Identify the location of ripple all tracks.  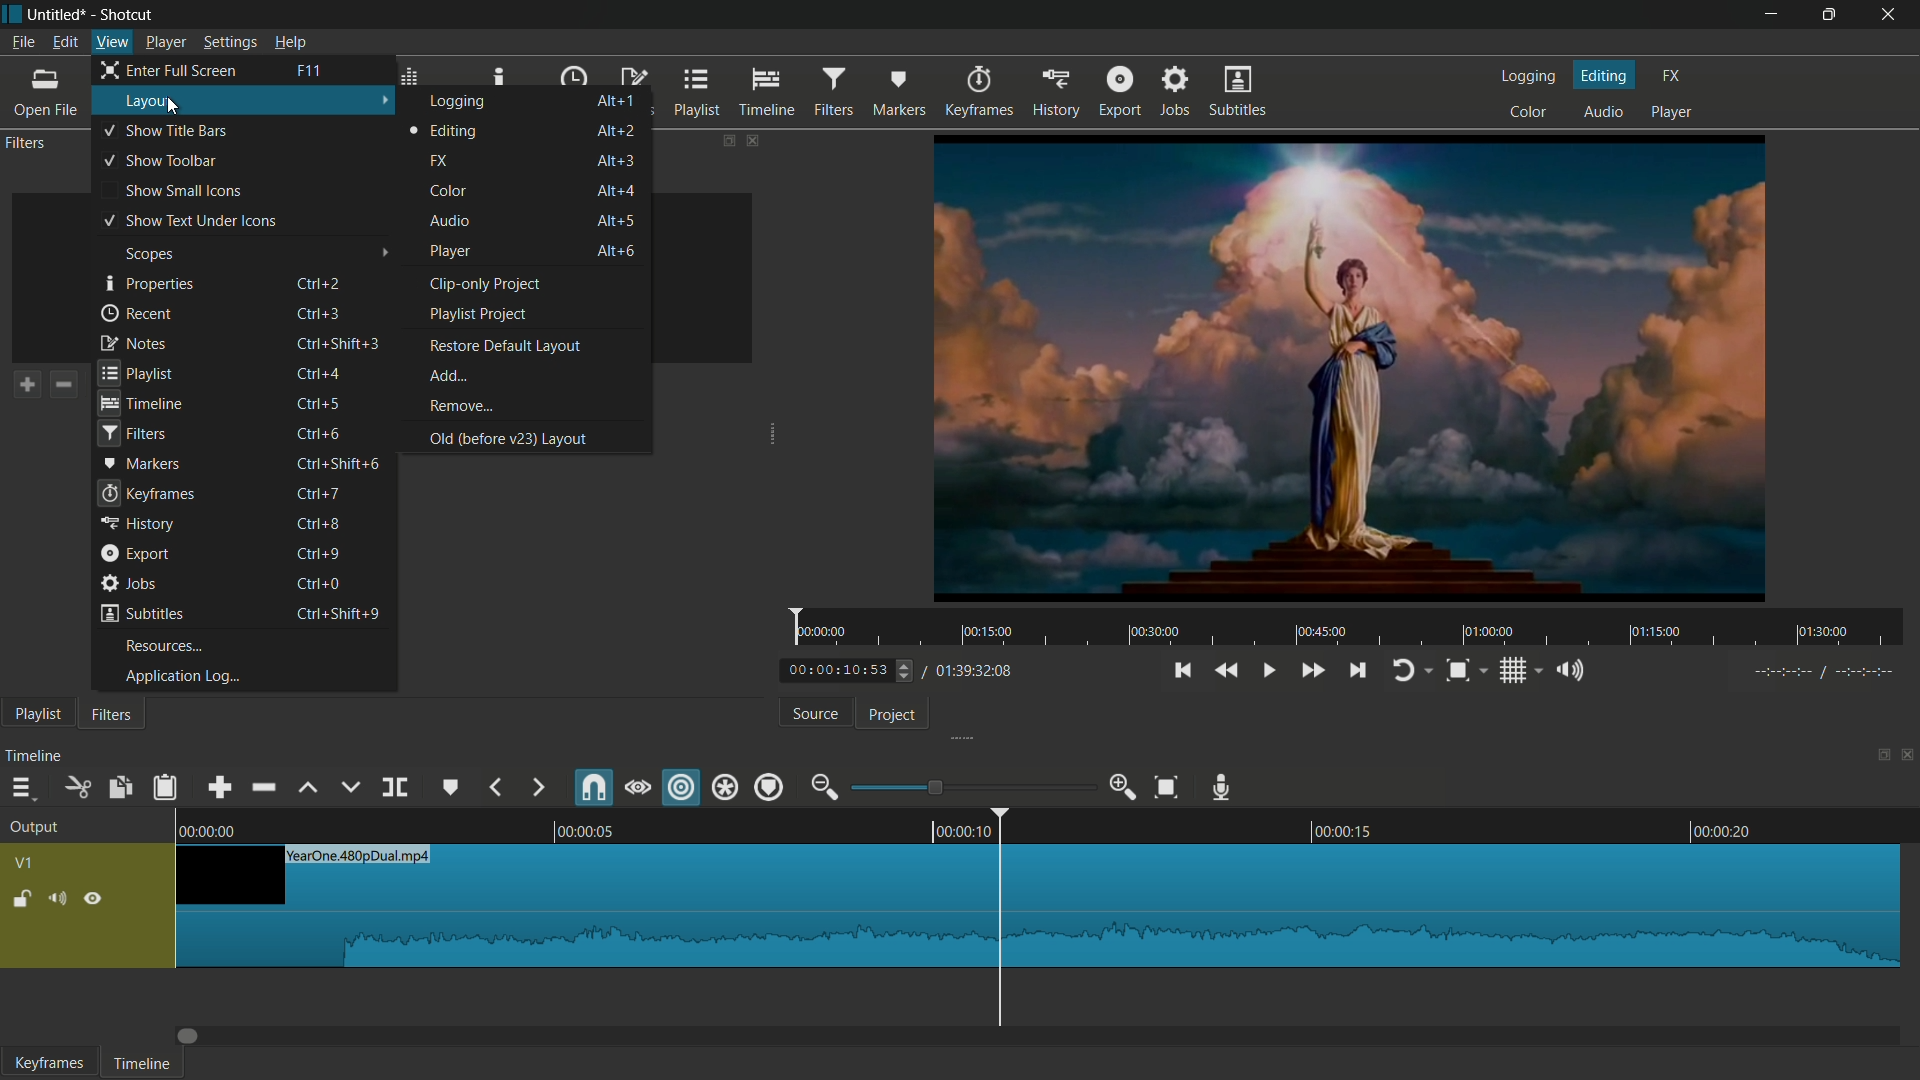
(725, 787).